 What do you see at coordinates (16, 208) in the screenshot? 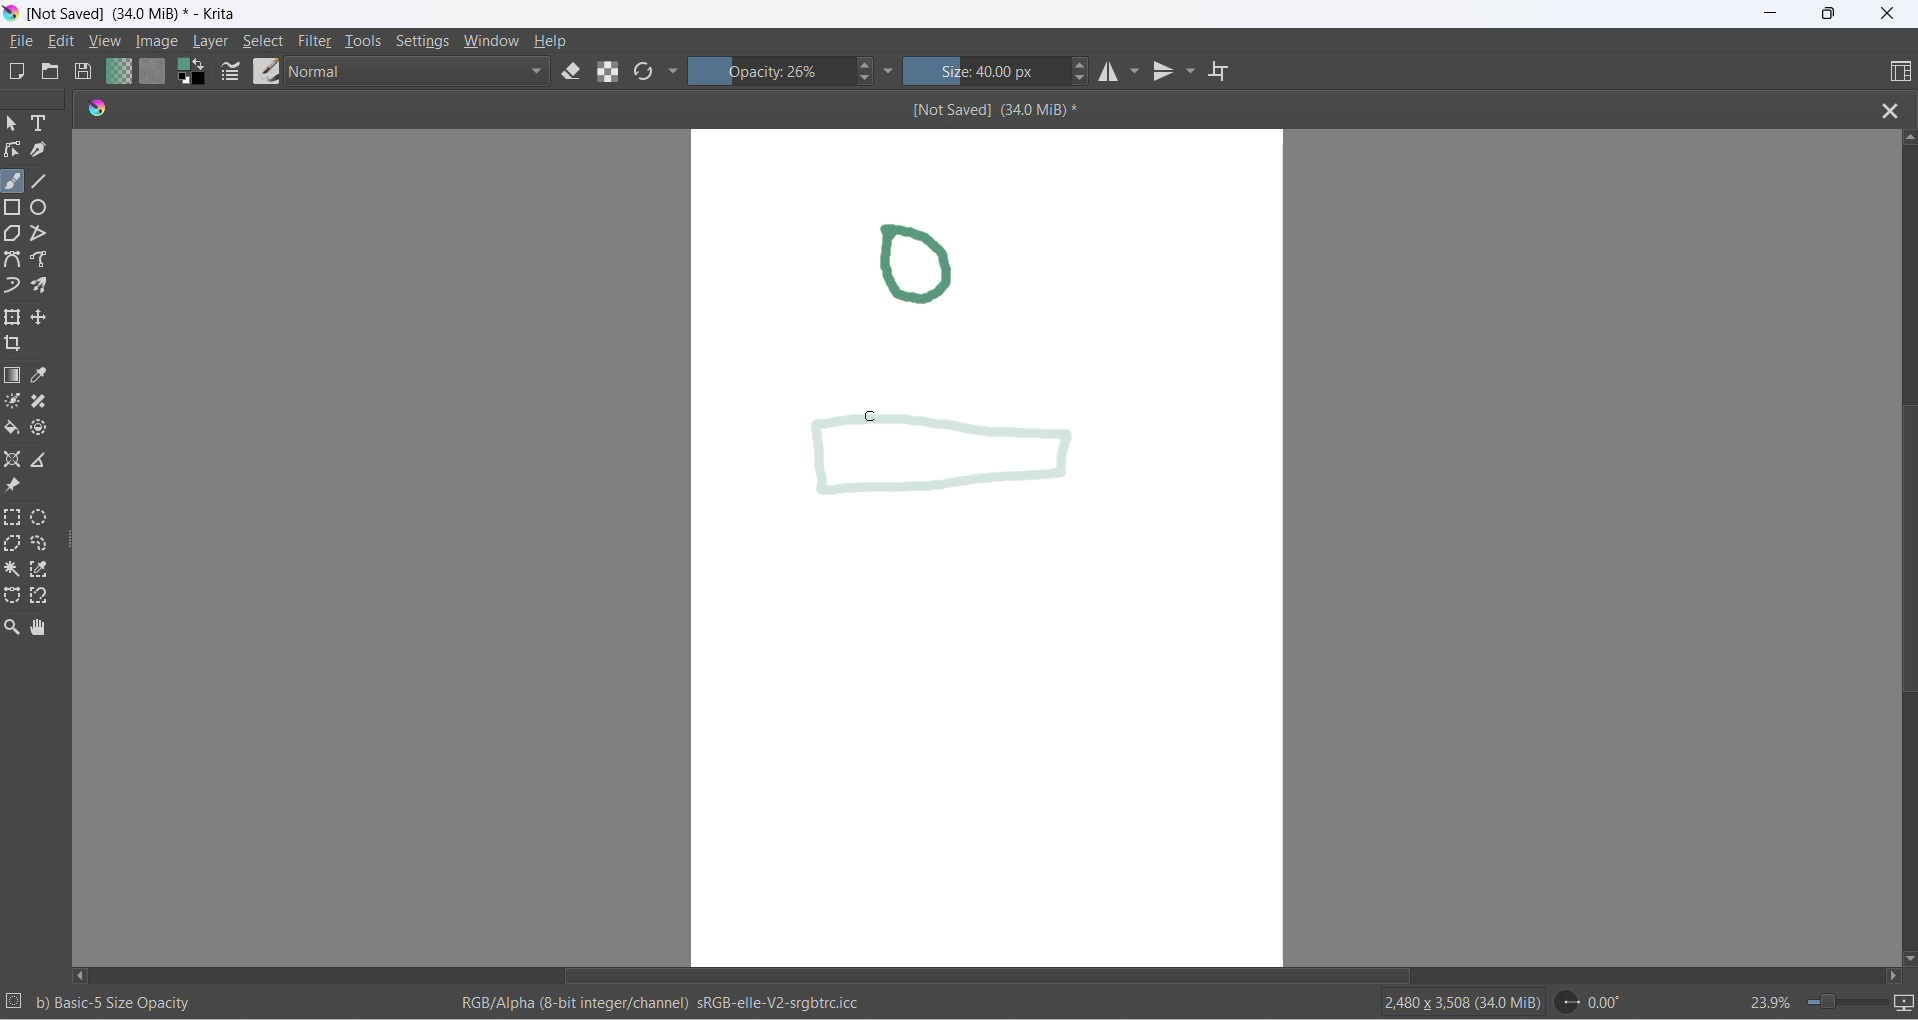
I see `rectangle tool` at bounding box center [16, 208].